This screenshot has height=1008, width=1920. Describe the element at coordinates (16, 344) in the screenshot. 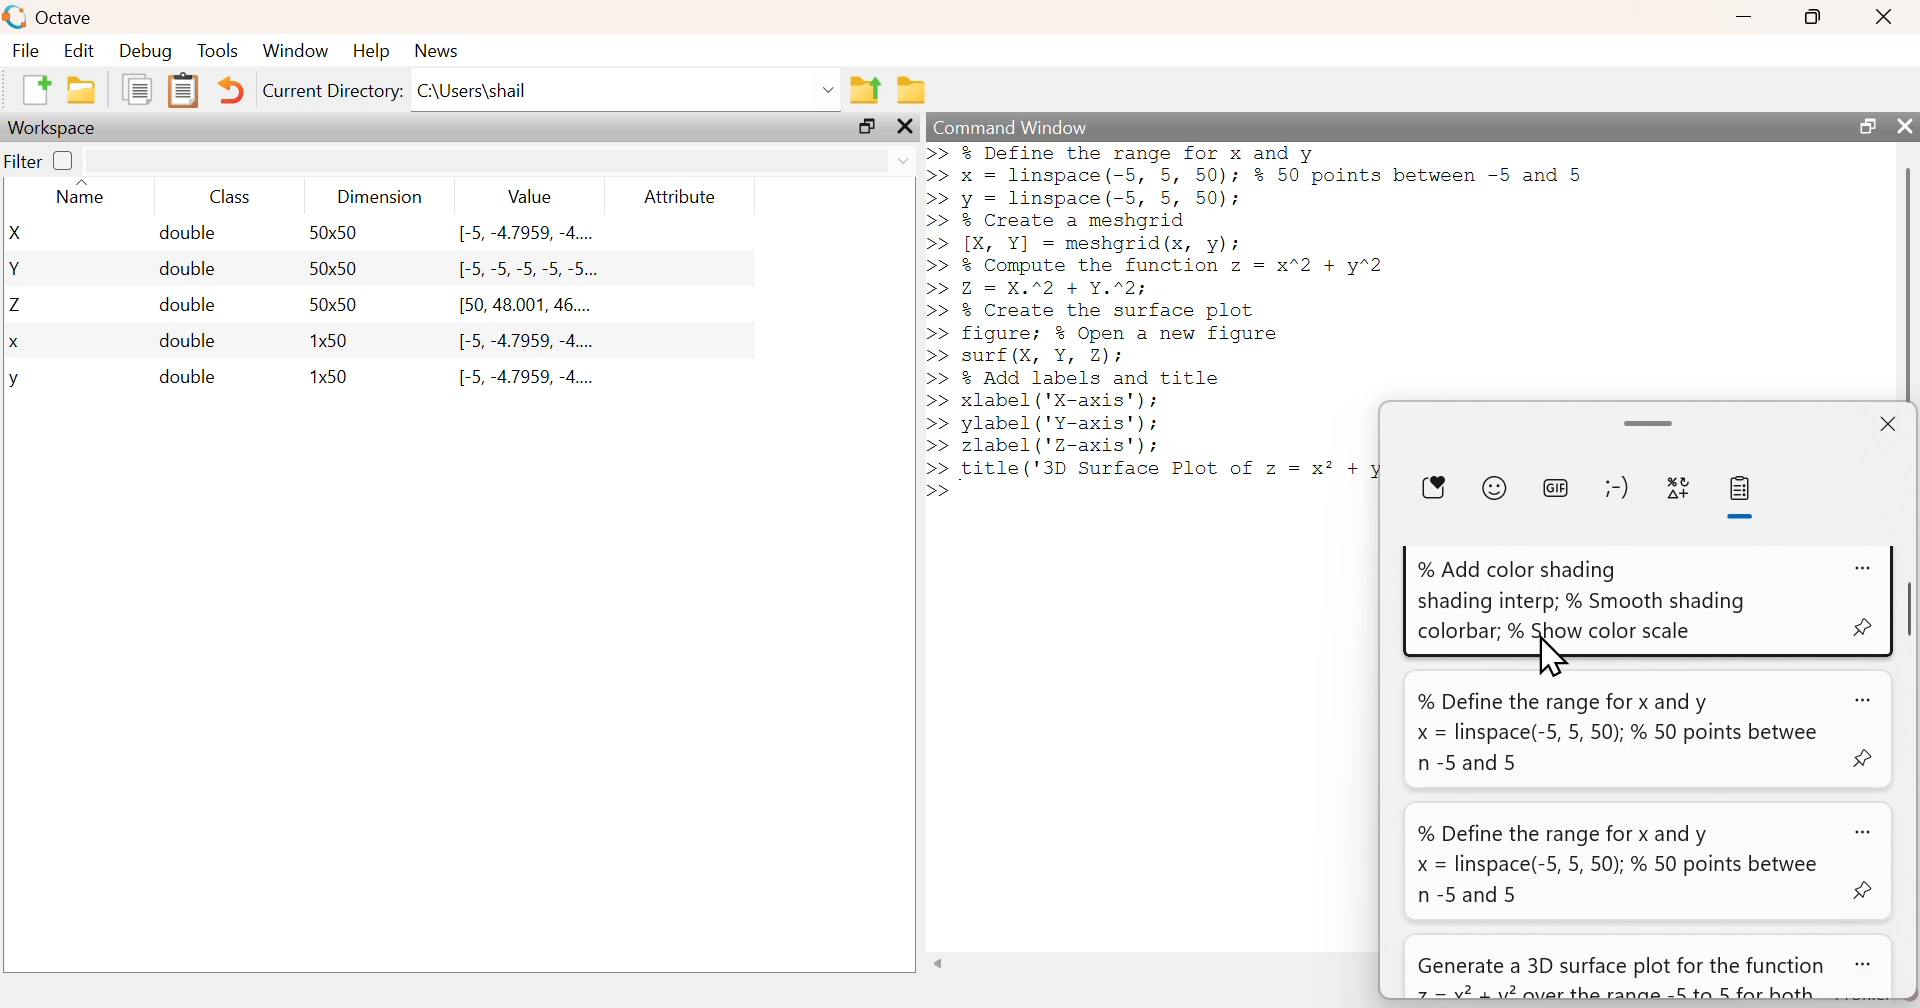

I see `x` at that location.